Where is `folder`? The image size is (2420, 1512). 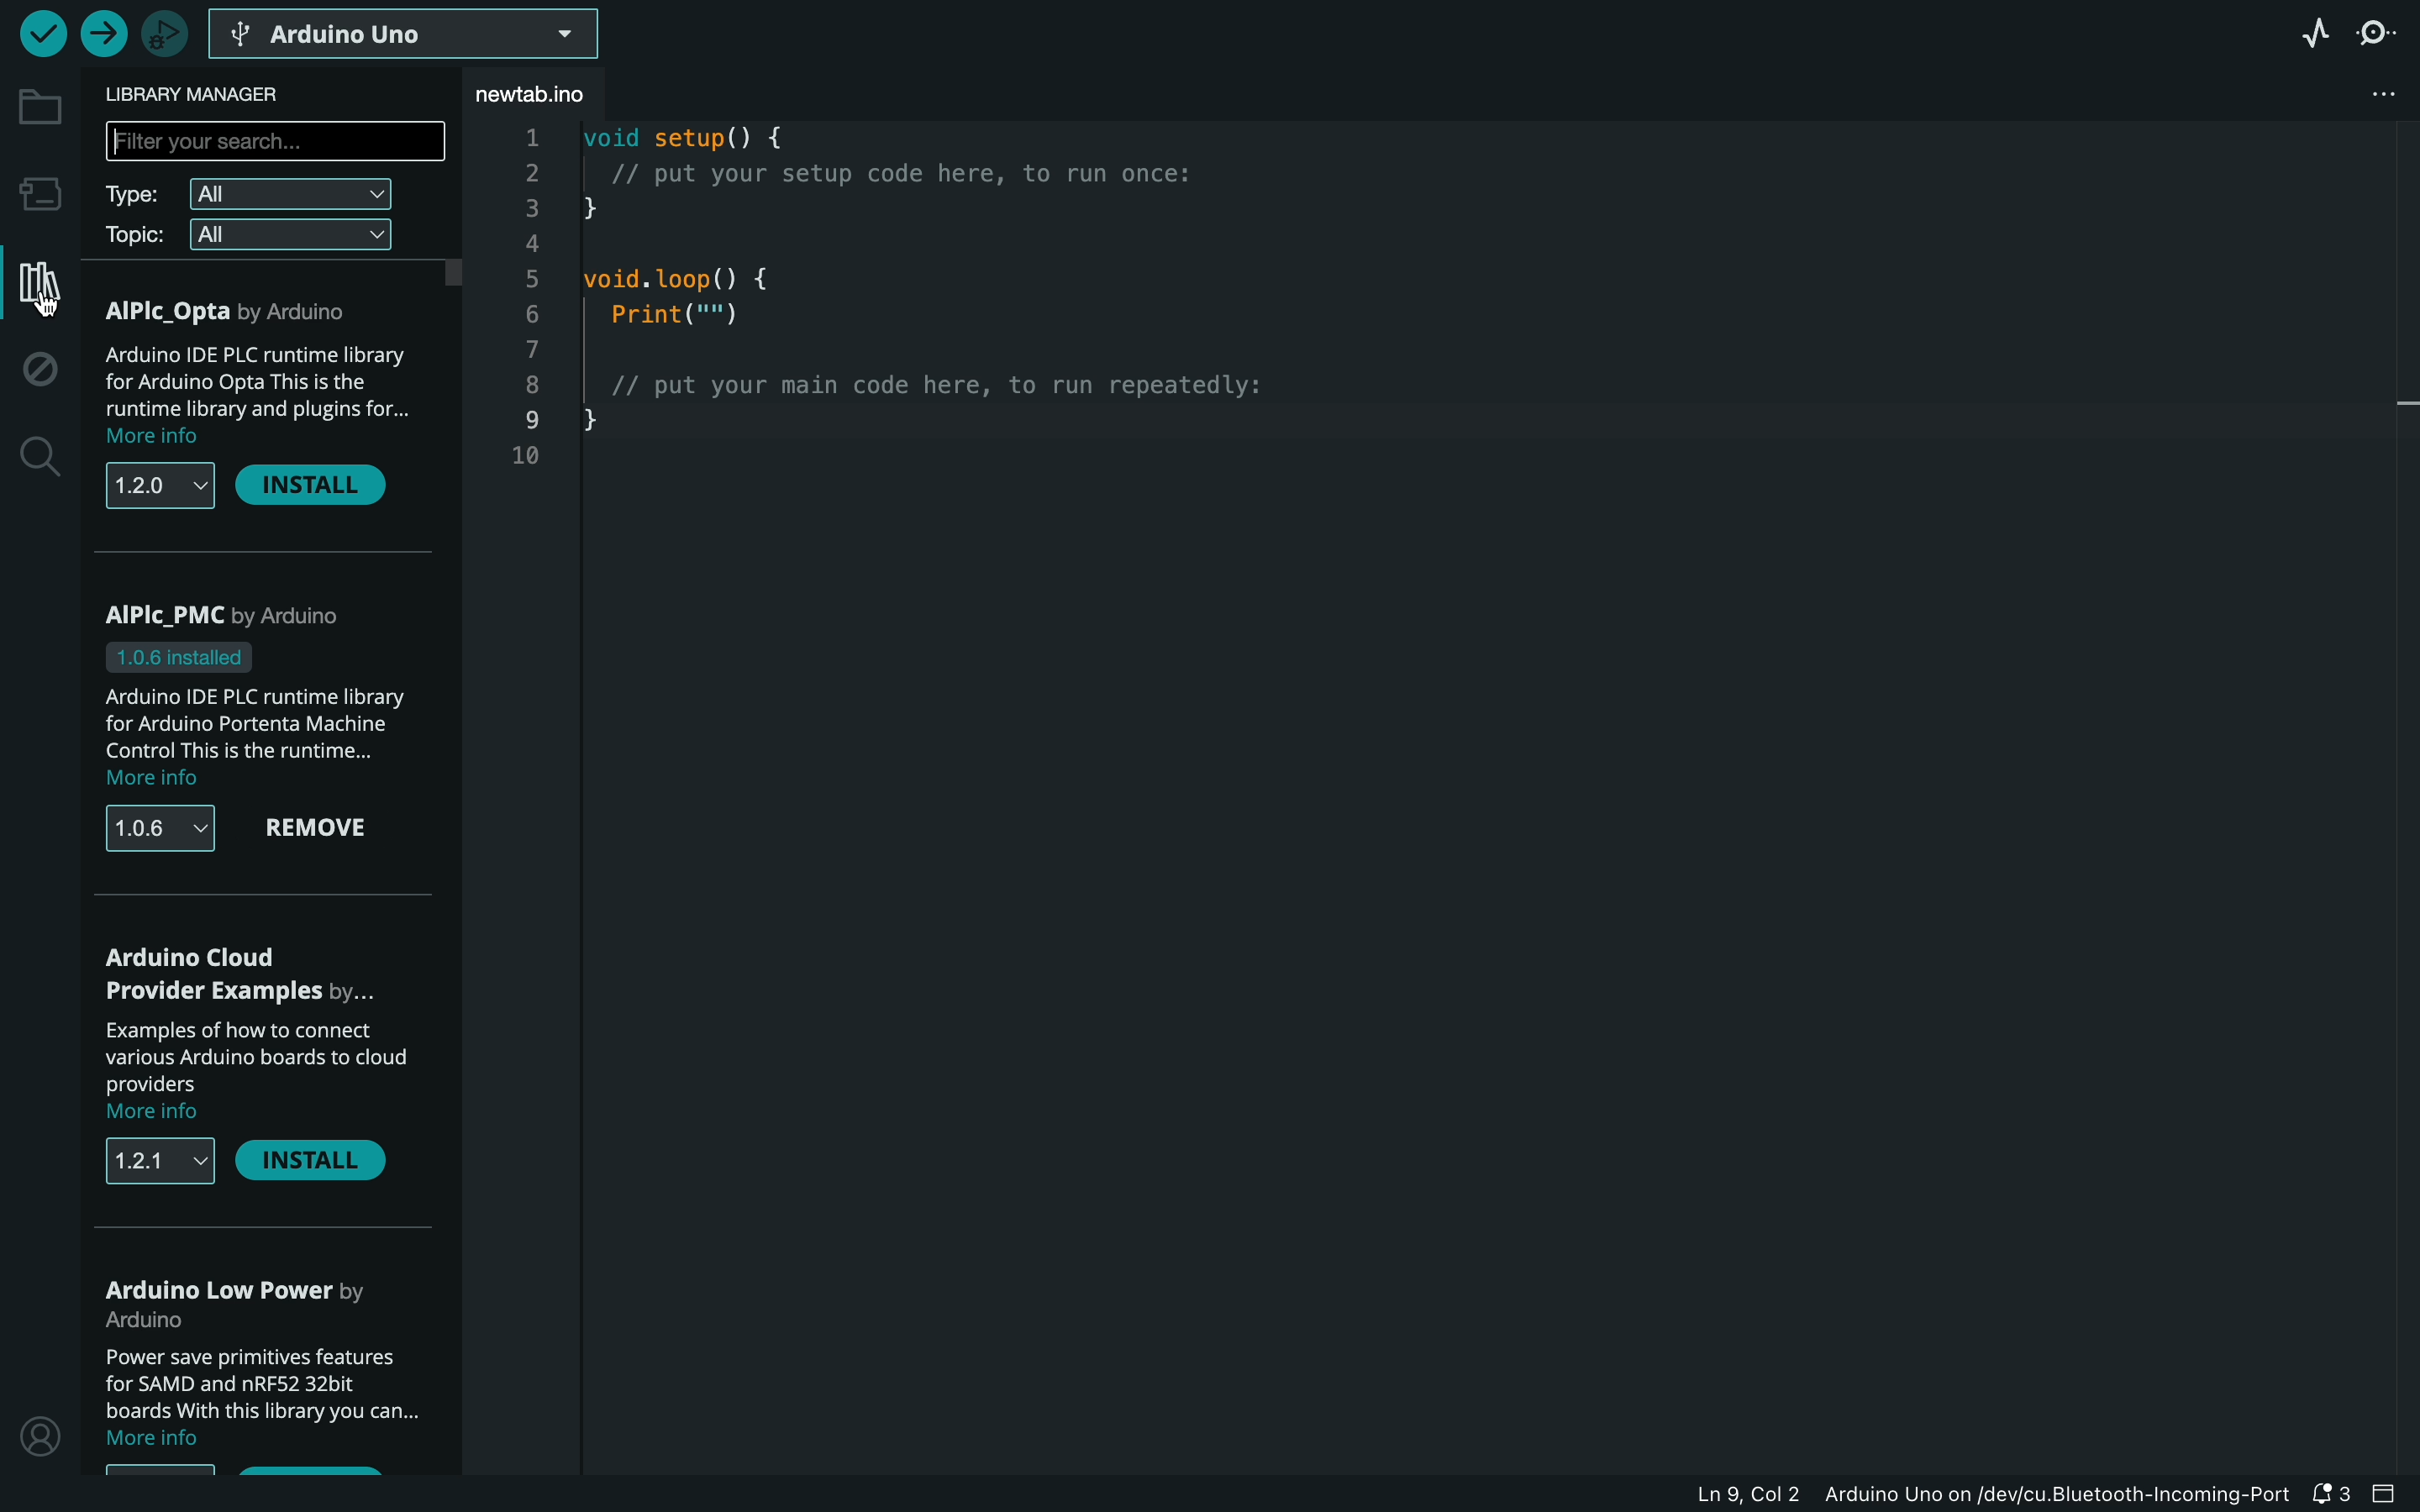 folder is located at coordinates (37, 108).